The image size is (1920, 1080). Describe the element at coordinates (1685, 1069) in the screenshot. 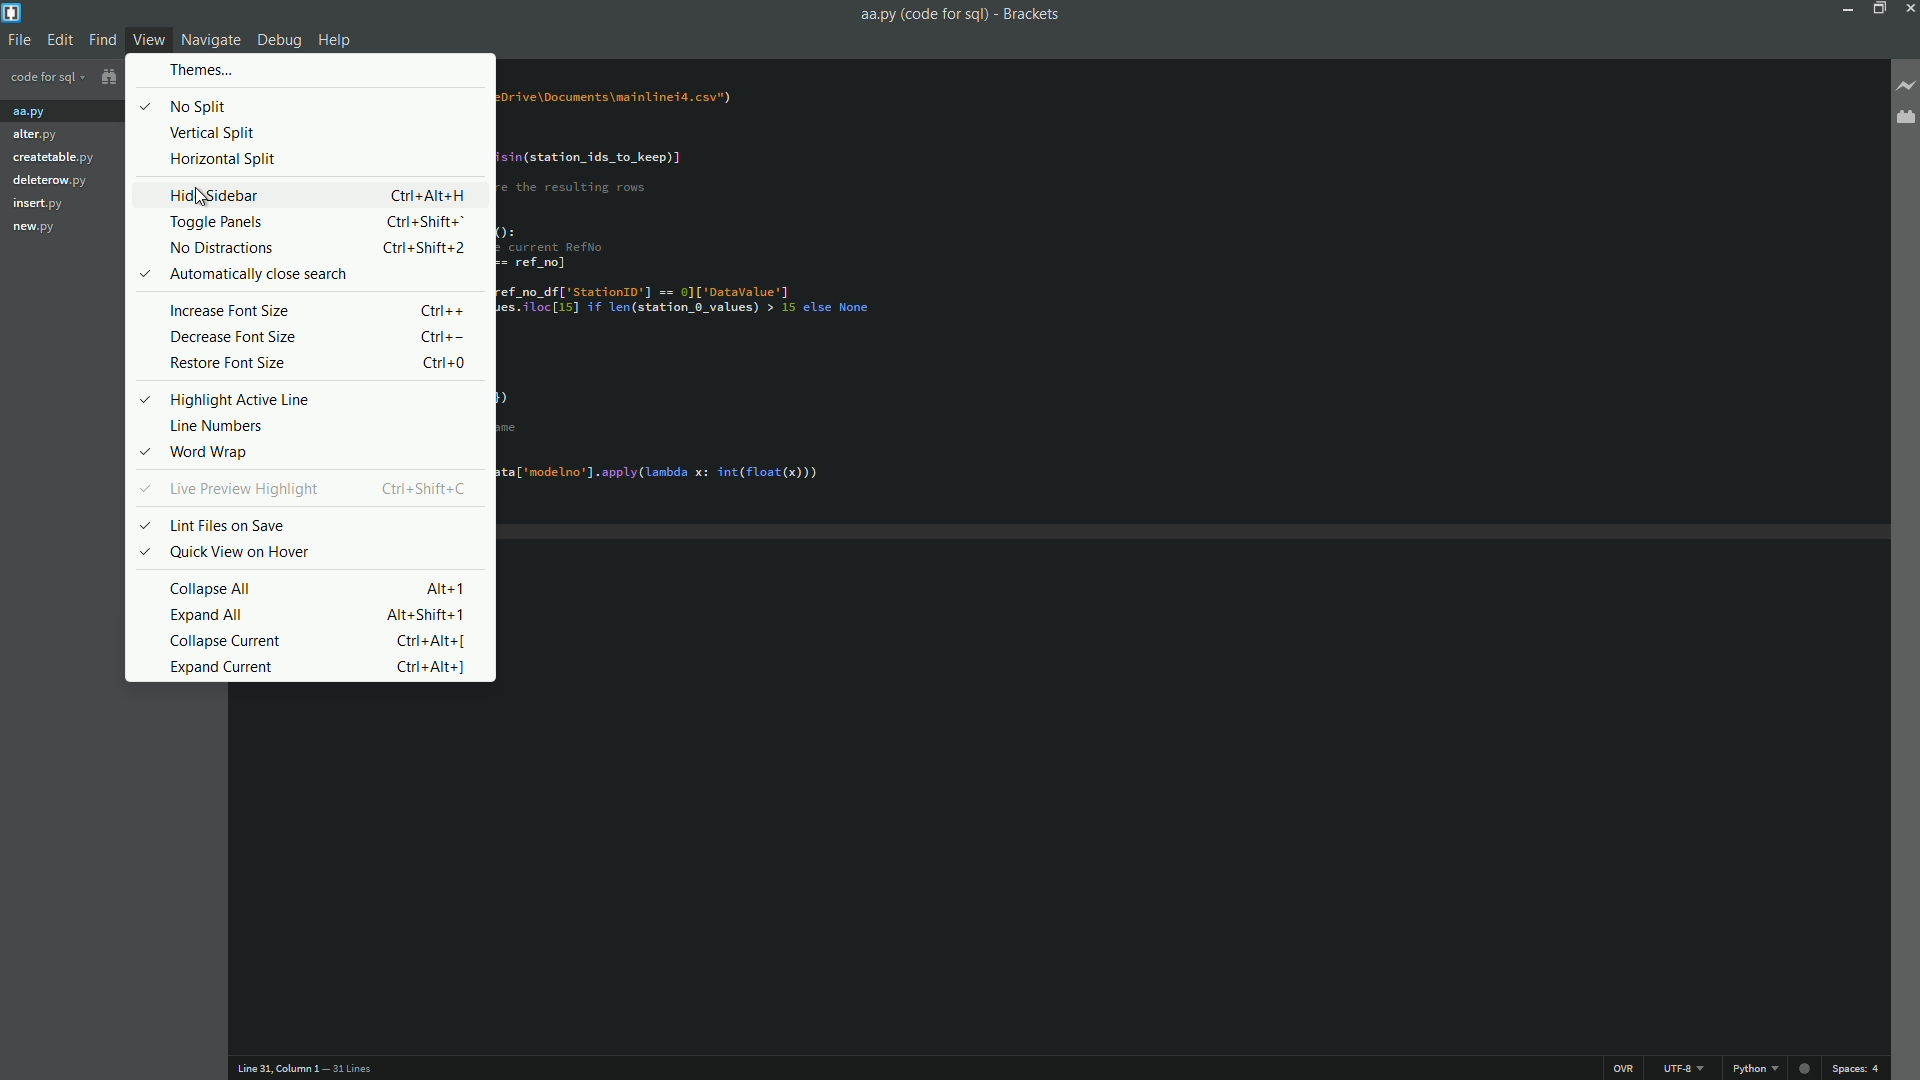

I see `file encoding button` at that location.